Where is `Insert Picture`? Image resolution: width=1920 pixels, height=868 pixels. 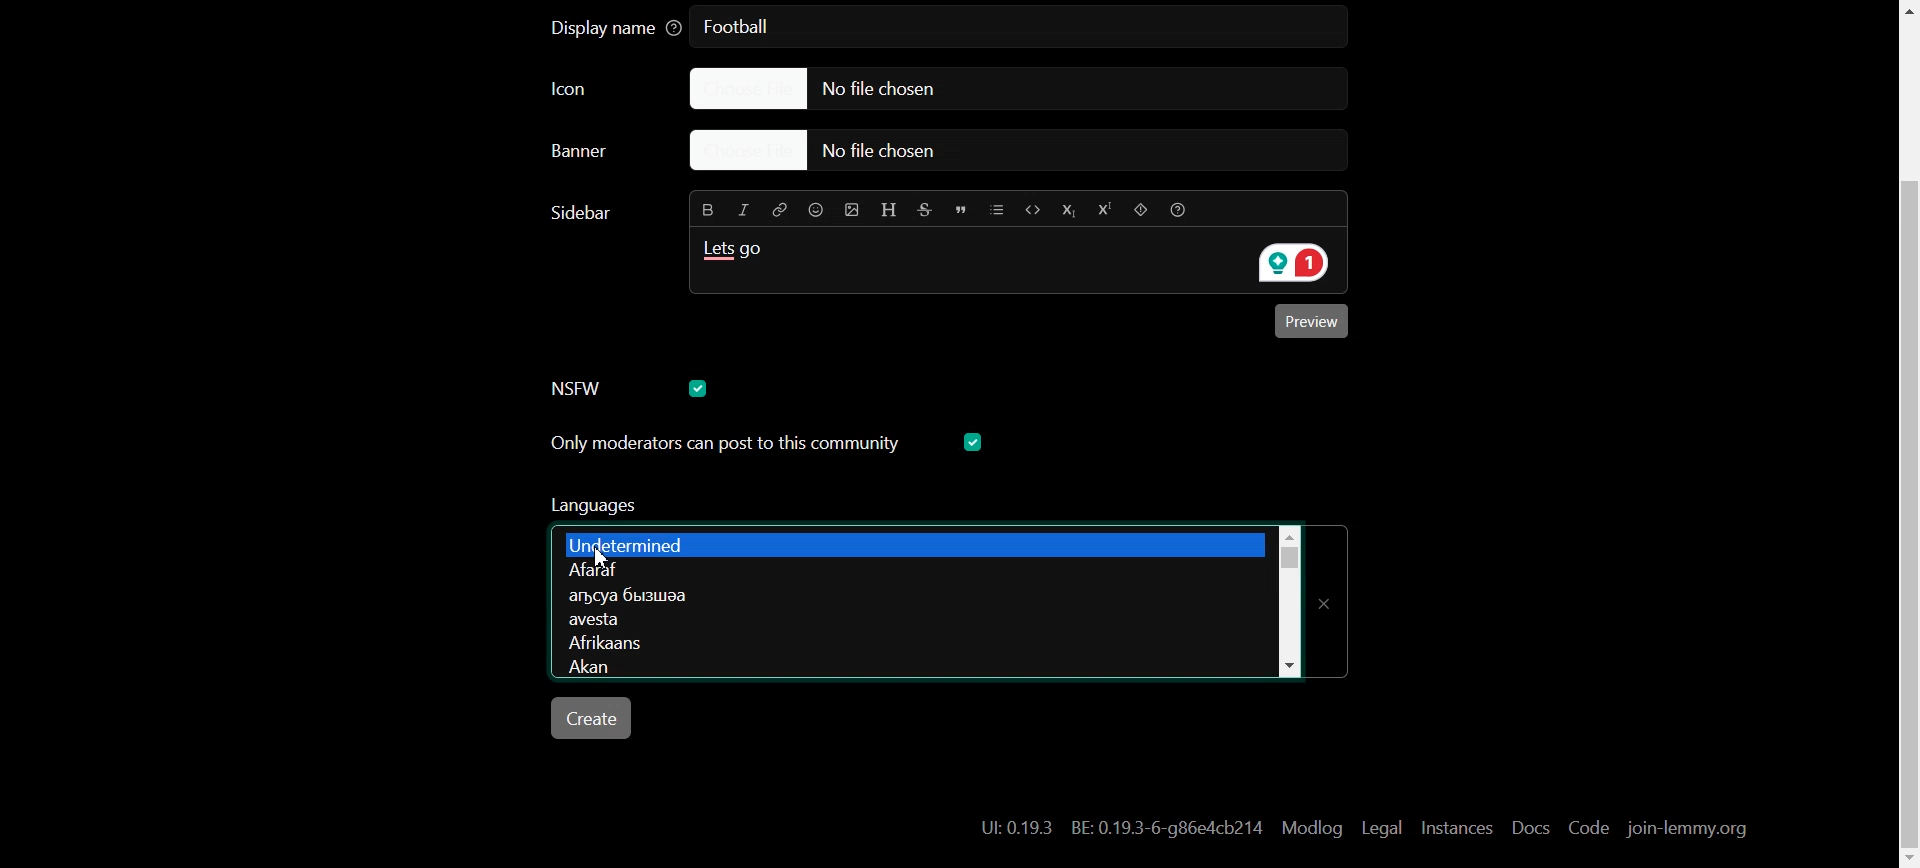 Insert Picture is located at coordinates (849, 208).